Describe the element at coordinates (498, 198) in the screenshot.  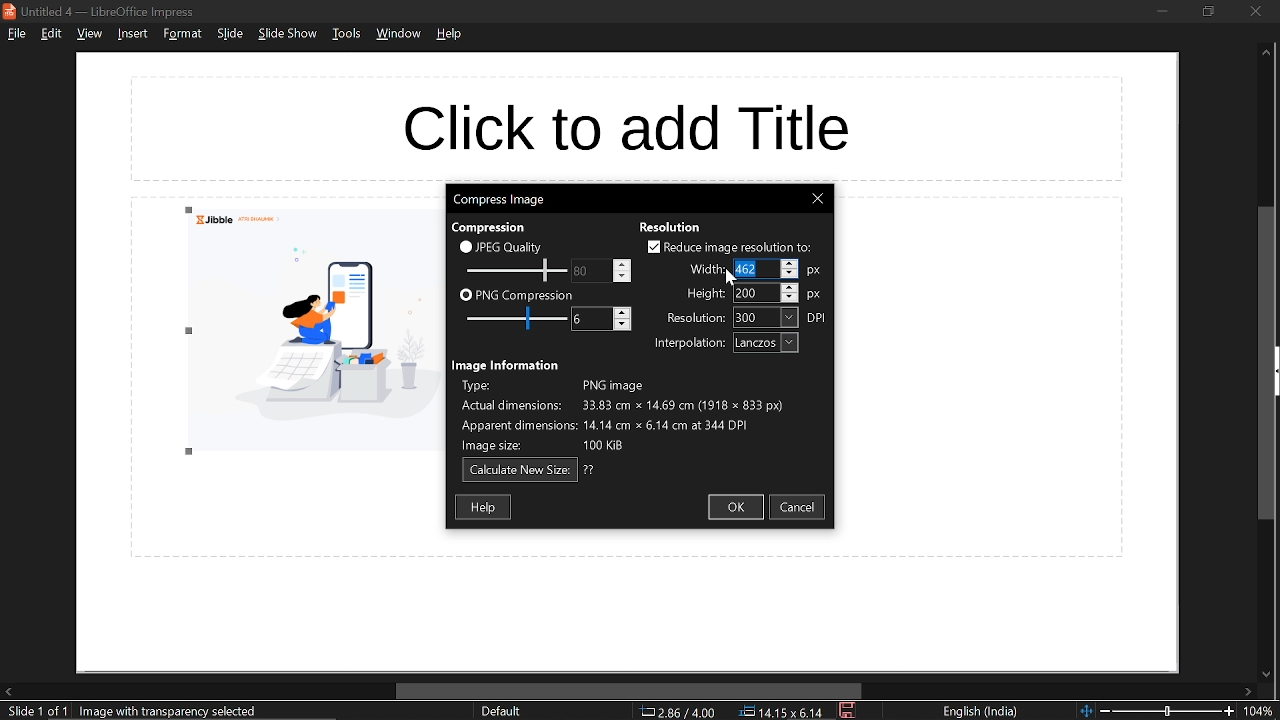
I see `current window` at that location.